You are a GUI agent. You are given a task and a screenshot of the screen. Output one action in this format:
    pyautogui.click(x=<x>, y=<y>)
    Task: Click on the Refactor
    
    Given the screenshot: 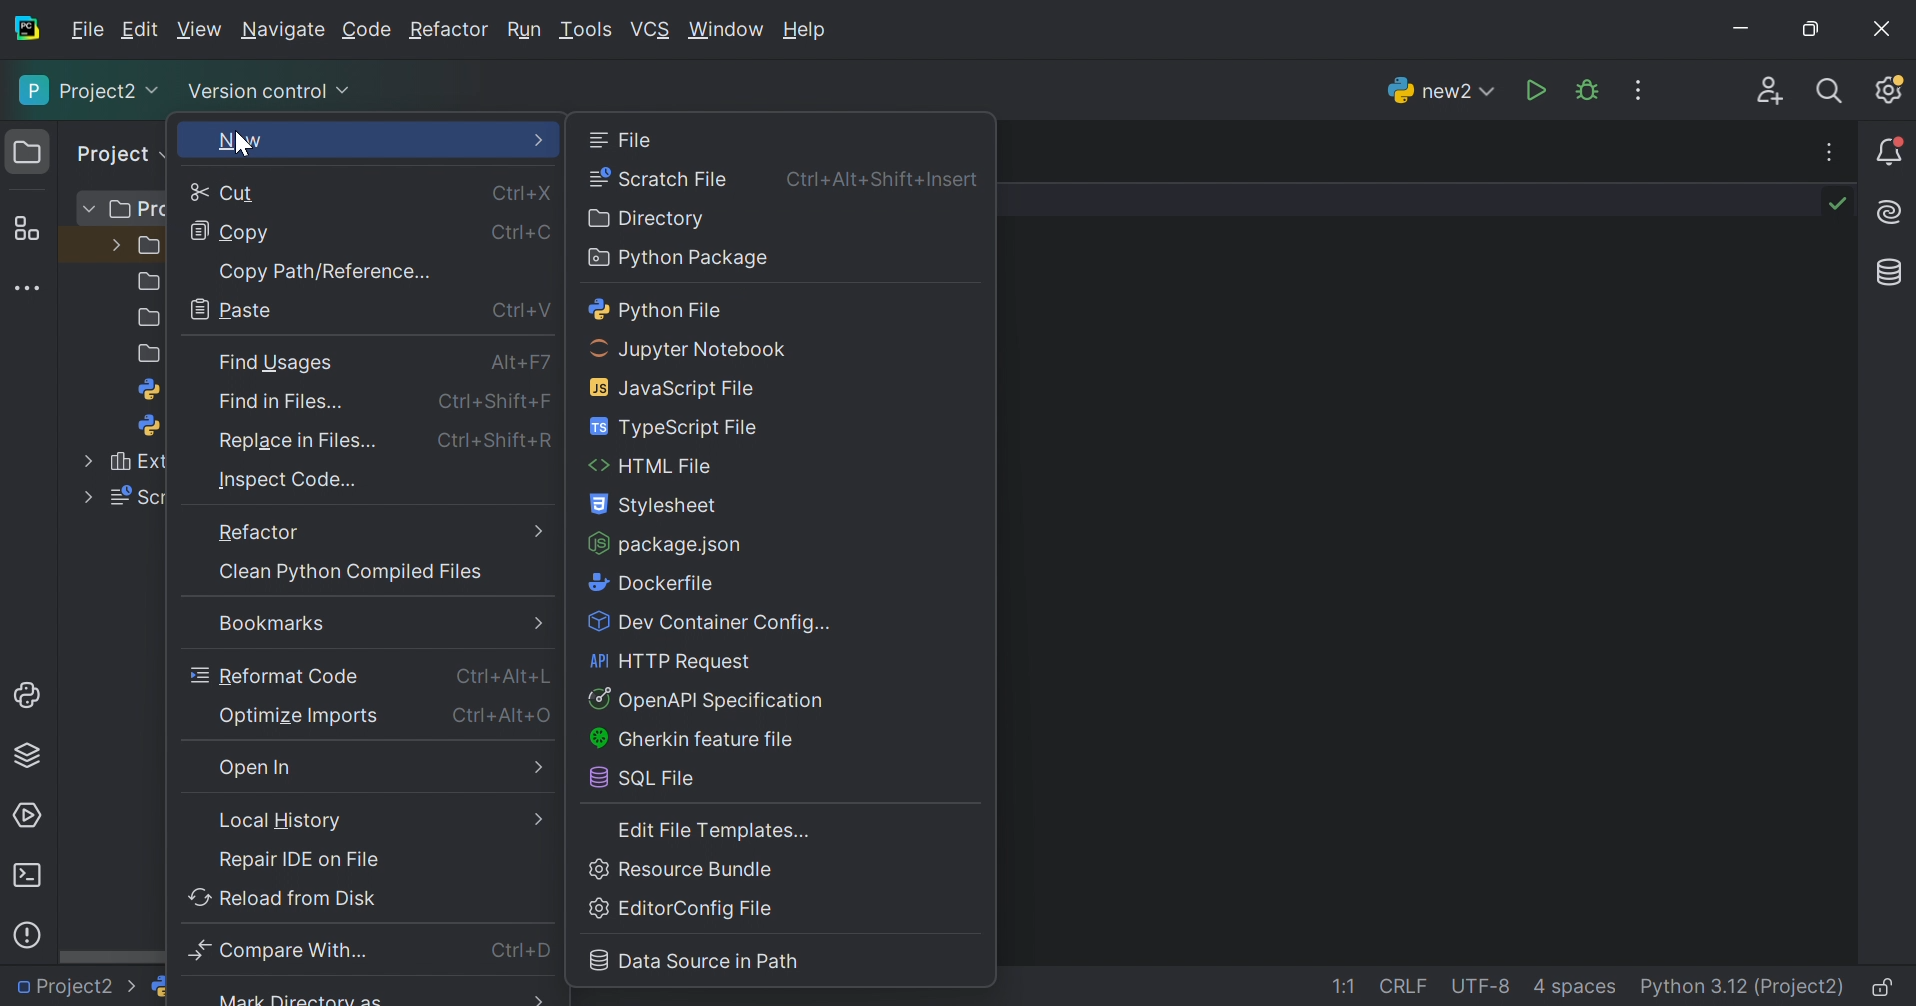 What is the action you would take?
    pyautogui.click(x=257, y=534)
    